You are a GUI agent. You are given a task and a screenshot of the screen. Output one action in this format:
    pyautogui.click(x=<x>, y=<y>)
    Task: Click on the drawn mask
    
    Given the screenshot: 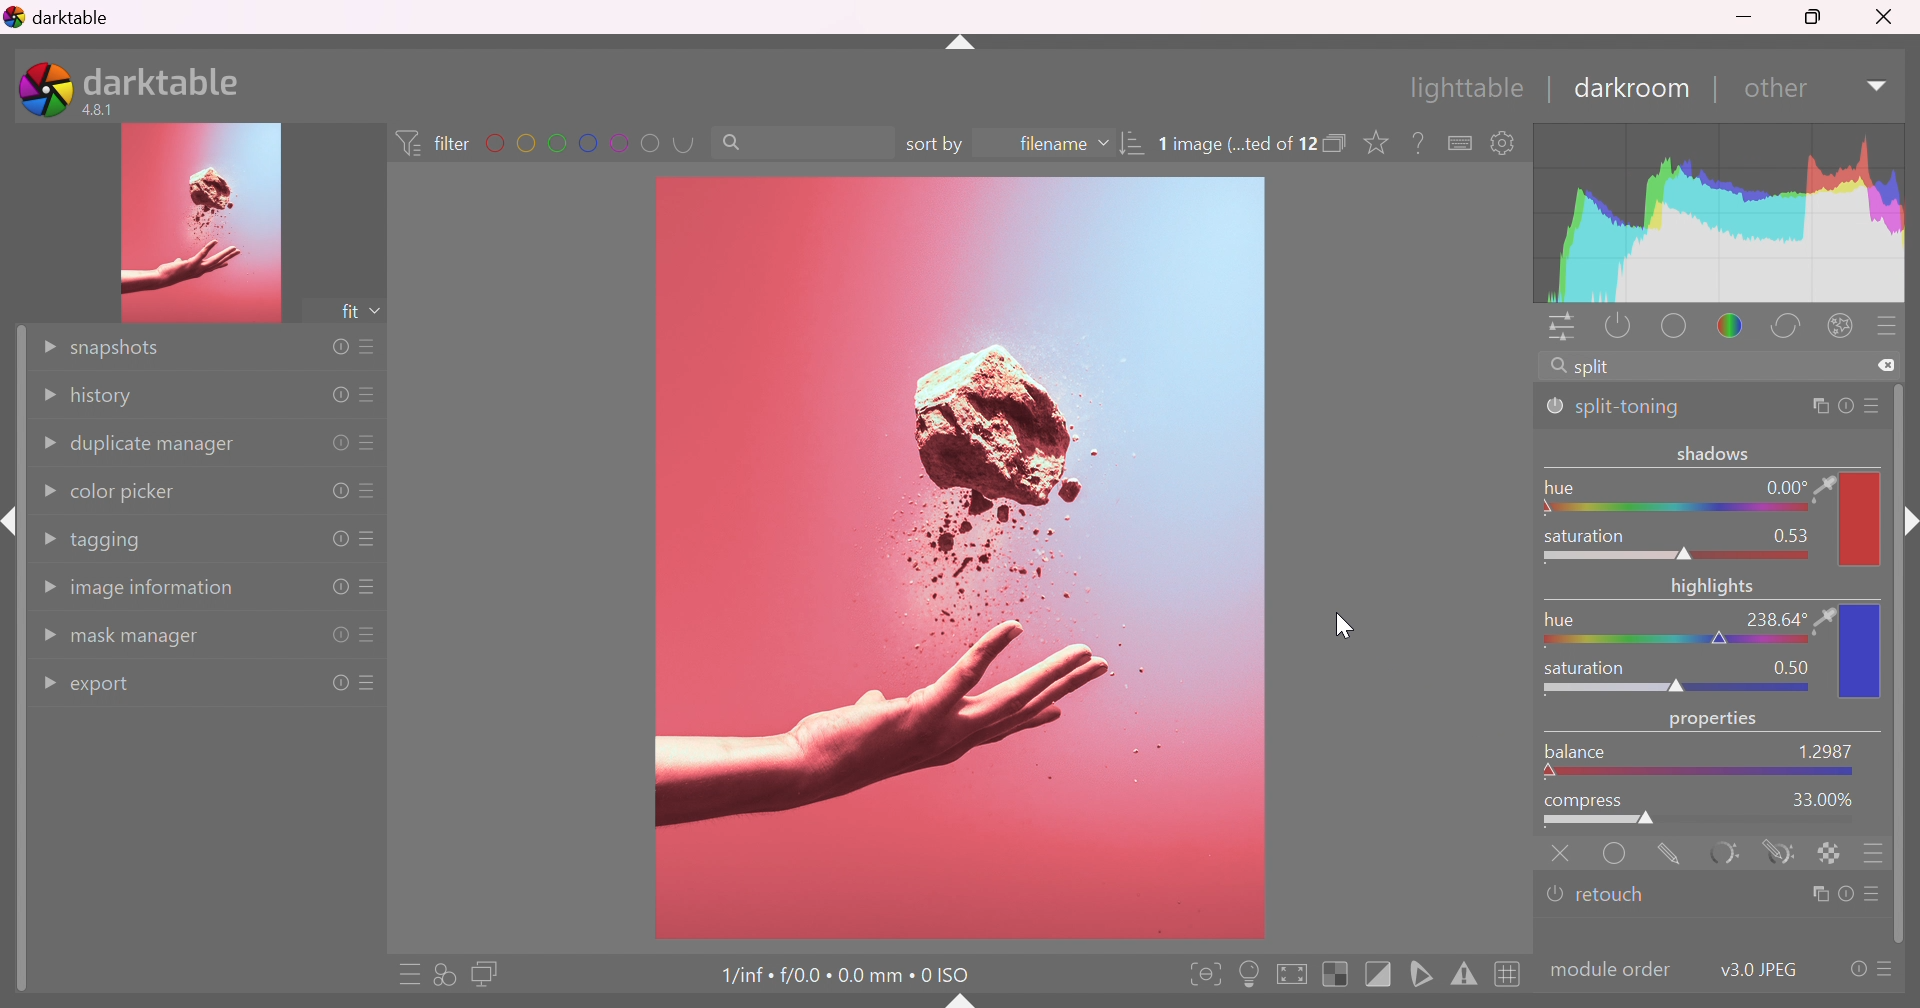 What is the action you would take?
    pyautogui.click(x=1675, y=858)
    